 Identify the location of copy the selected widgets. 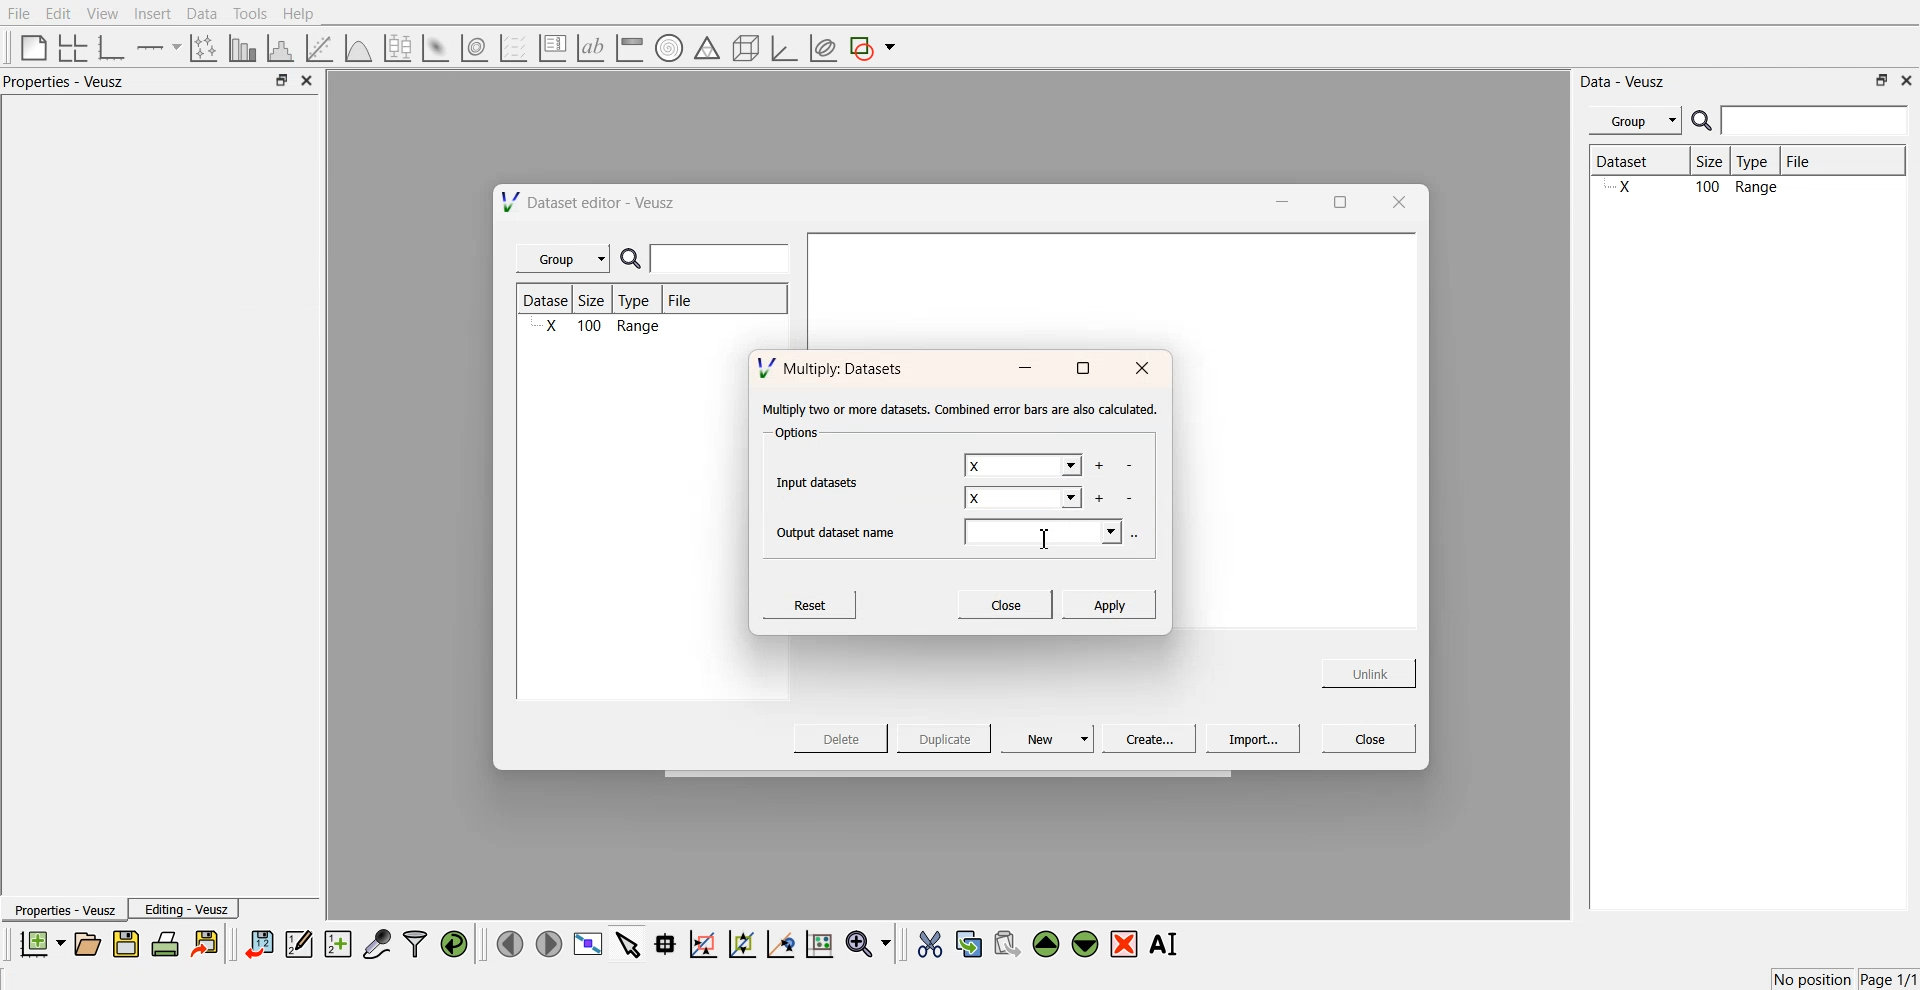
(969, 943).